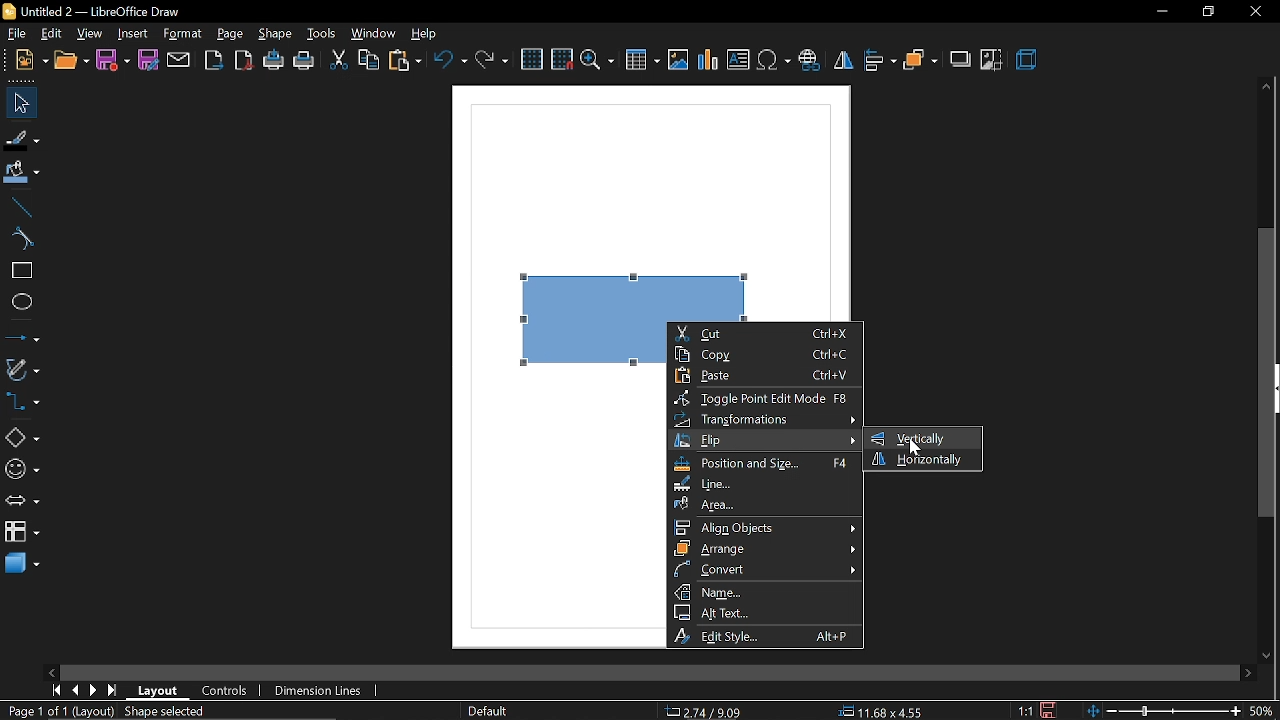 Image resolution: width=1280 pixels, height=720 pixels. I want to click on copy, so click(766, 353).